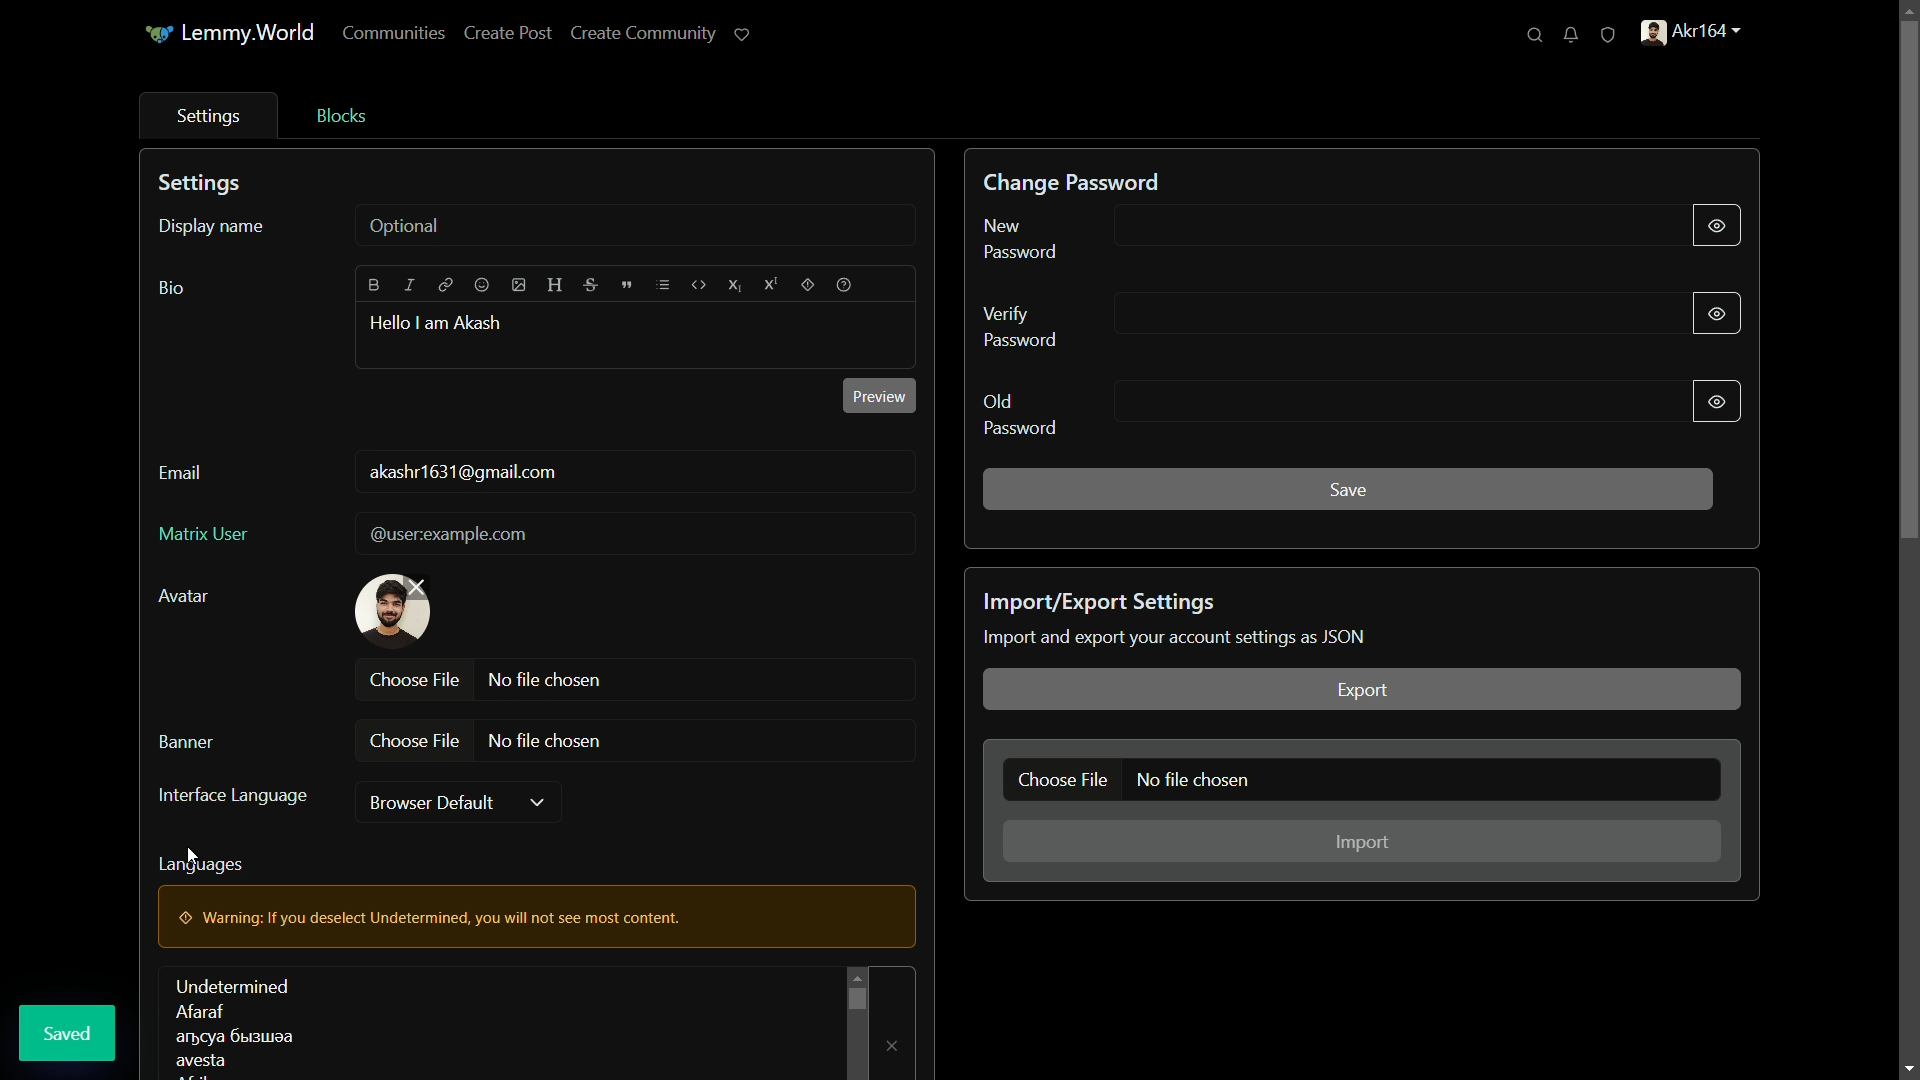 The width and height of the screenshot is (1920, 1080). I want to click on matrix user, so click(205, 535).